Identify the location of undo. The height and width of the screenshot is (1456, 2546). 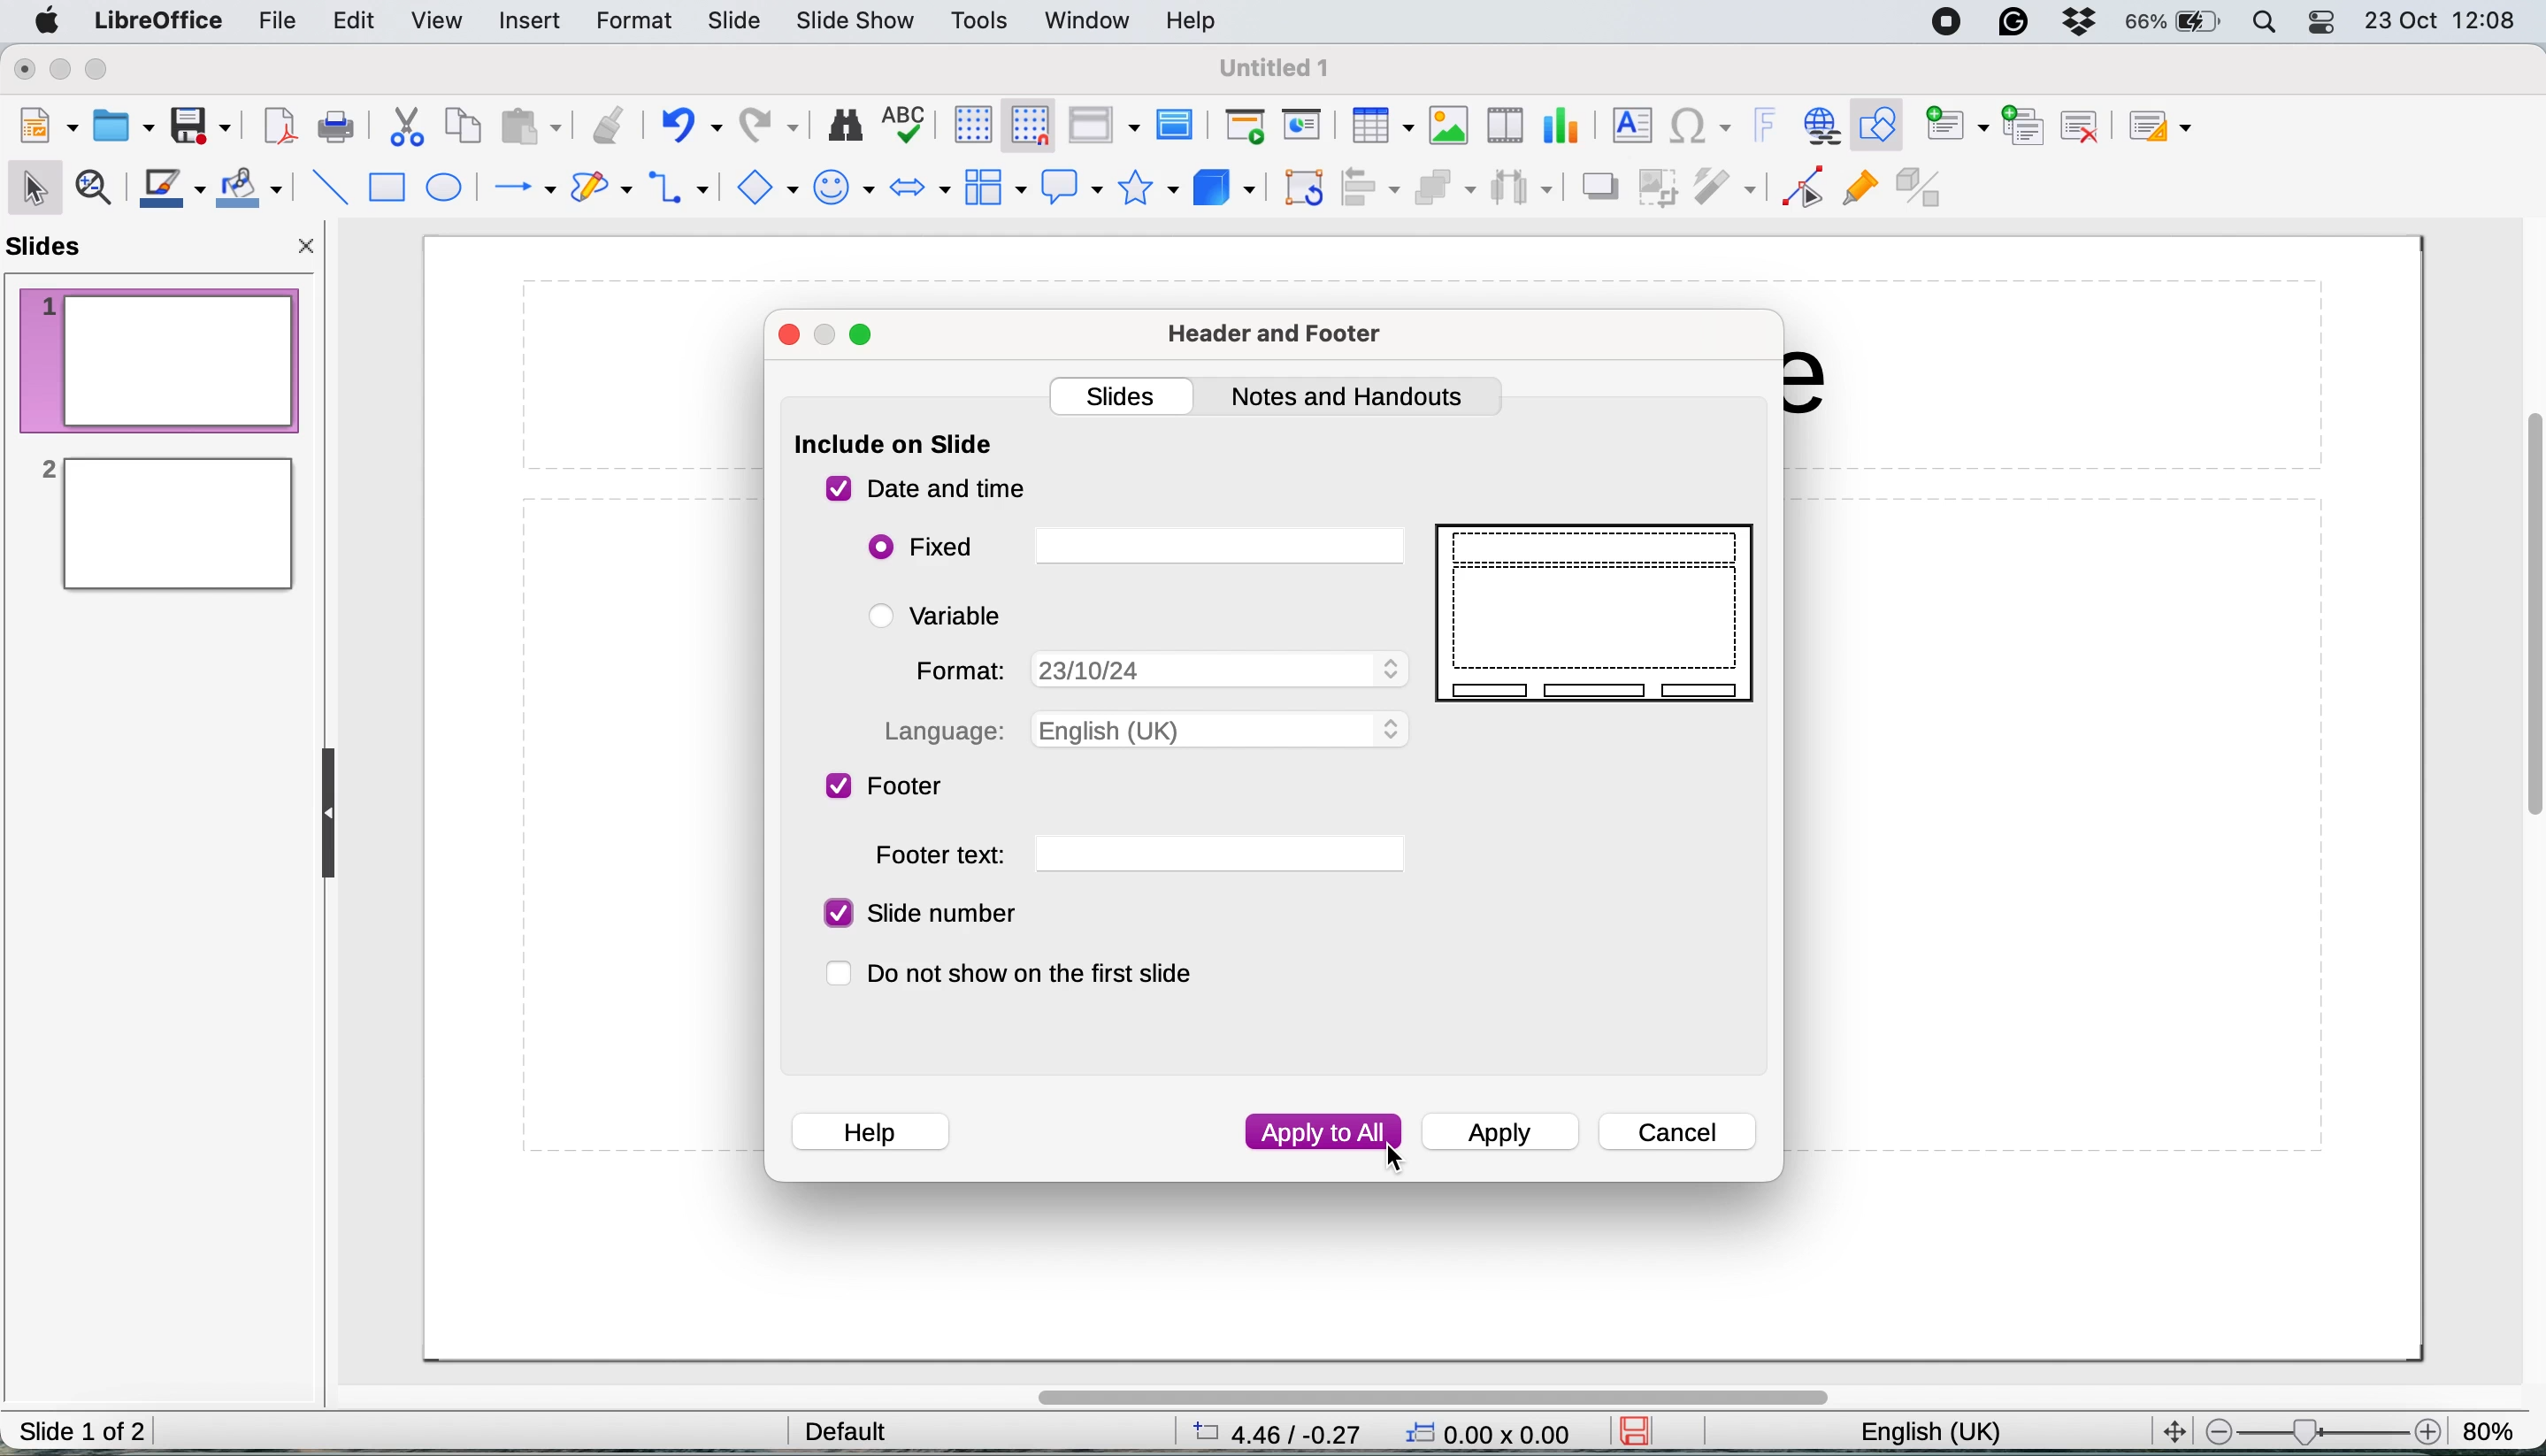
(690, 127).